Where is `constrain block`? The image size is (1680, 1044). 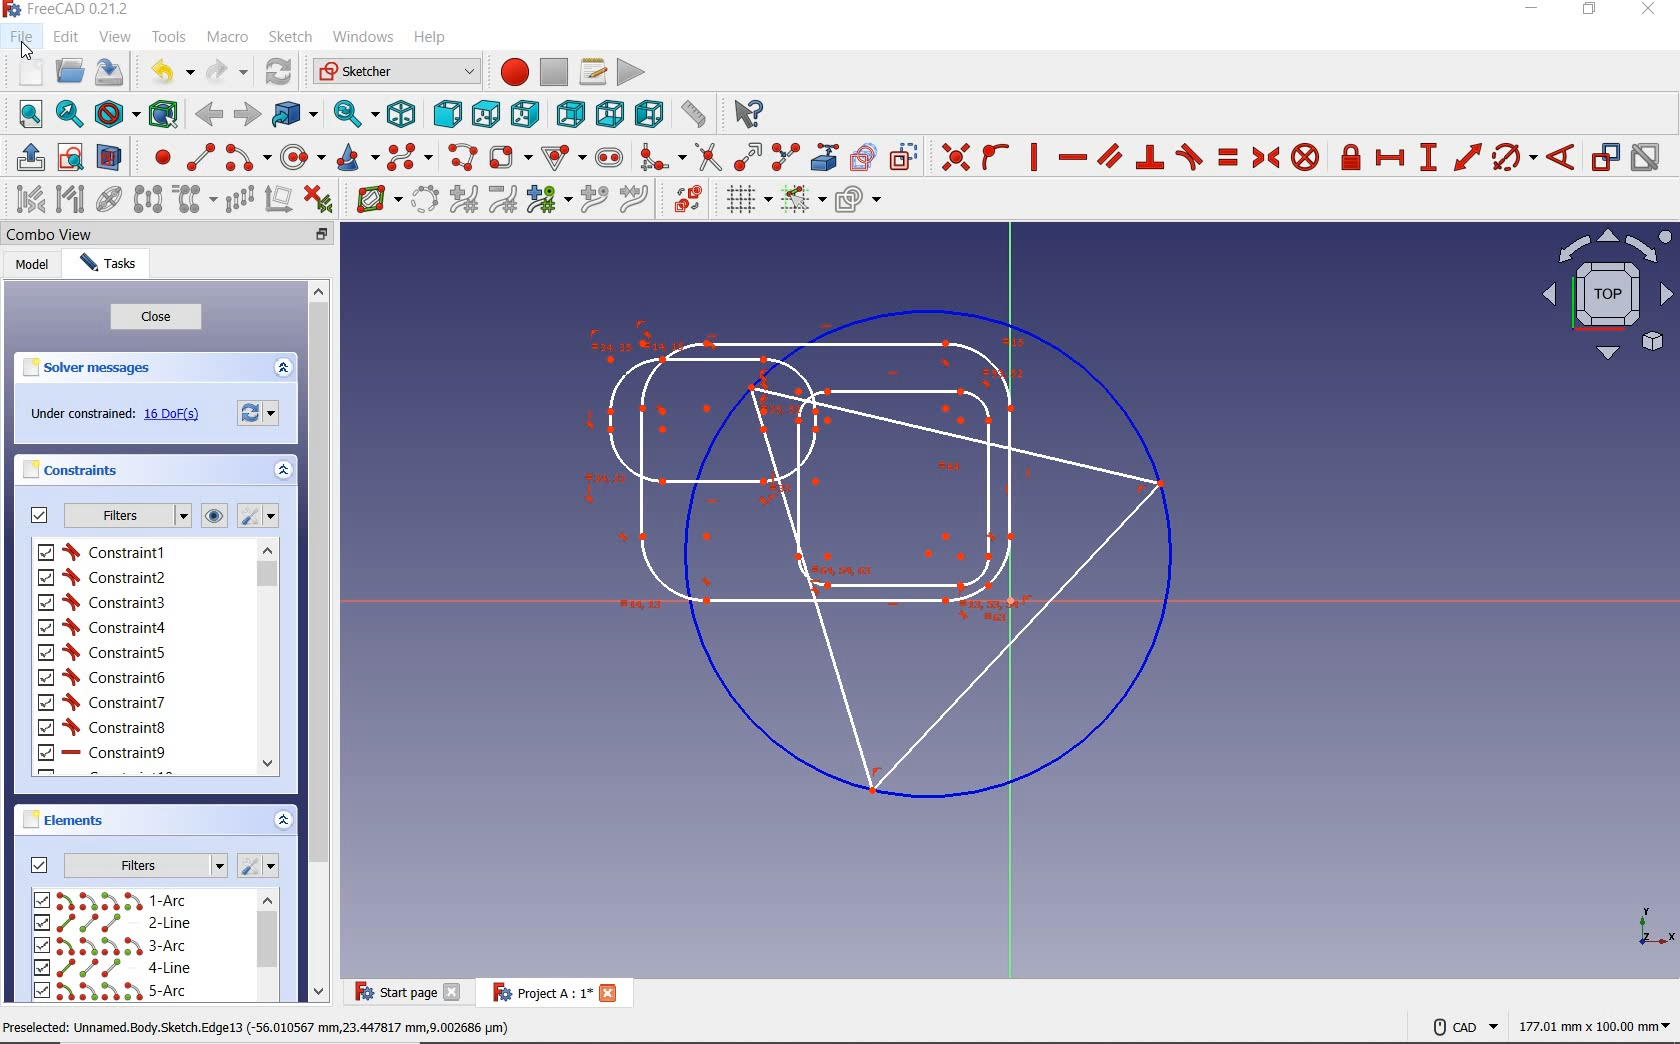 constrain block is located at coordinates (1305, 156).